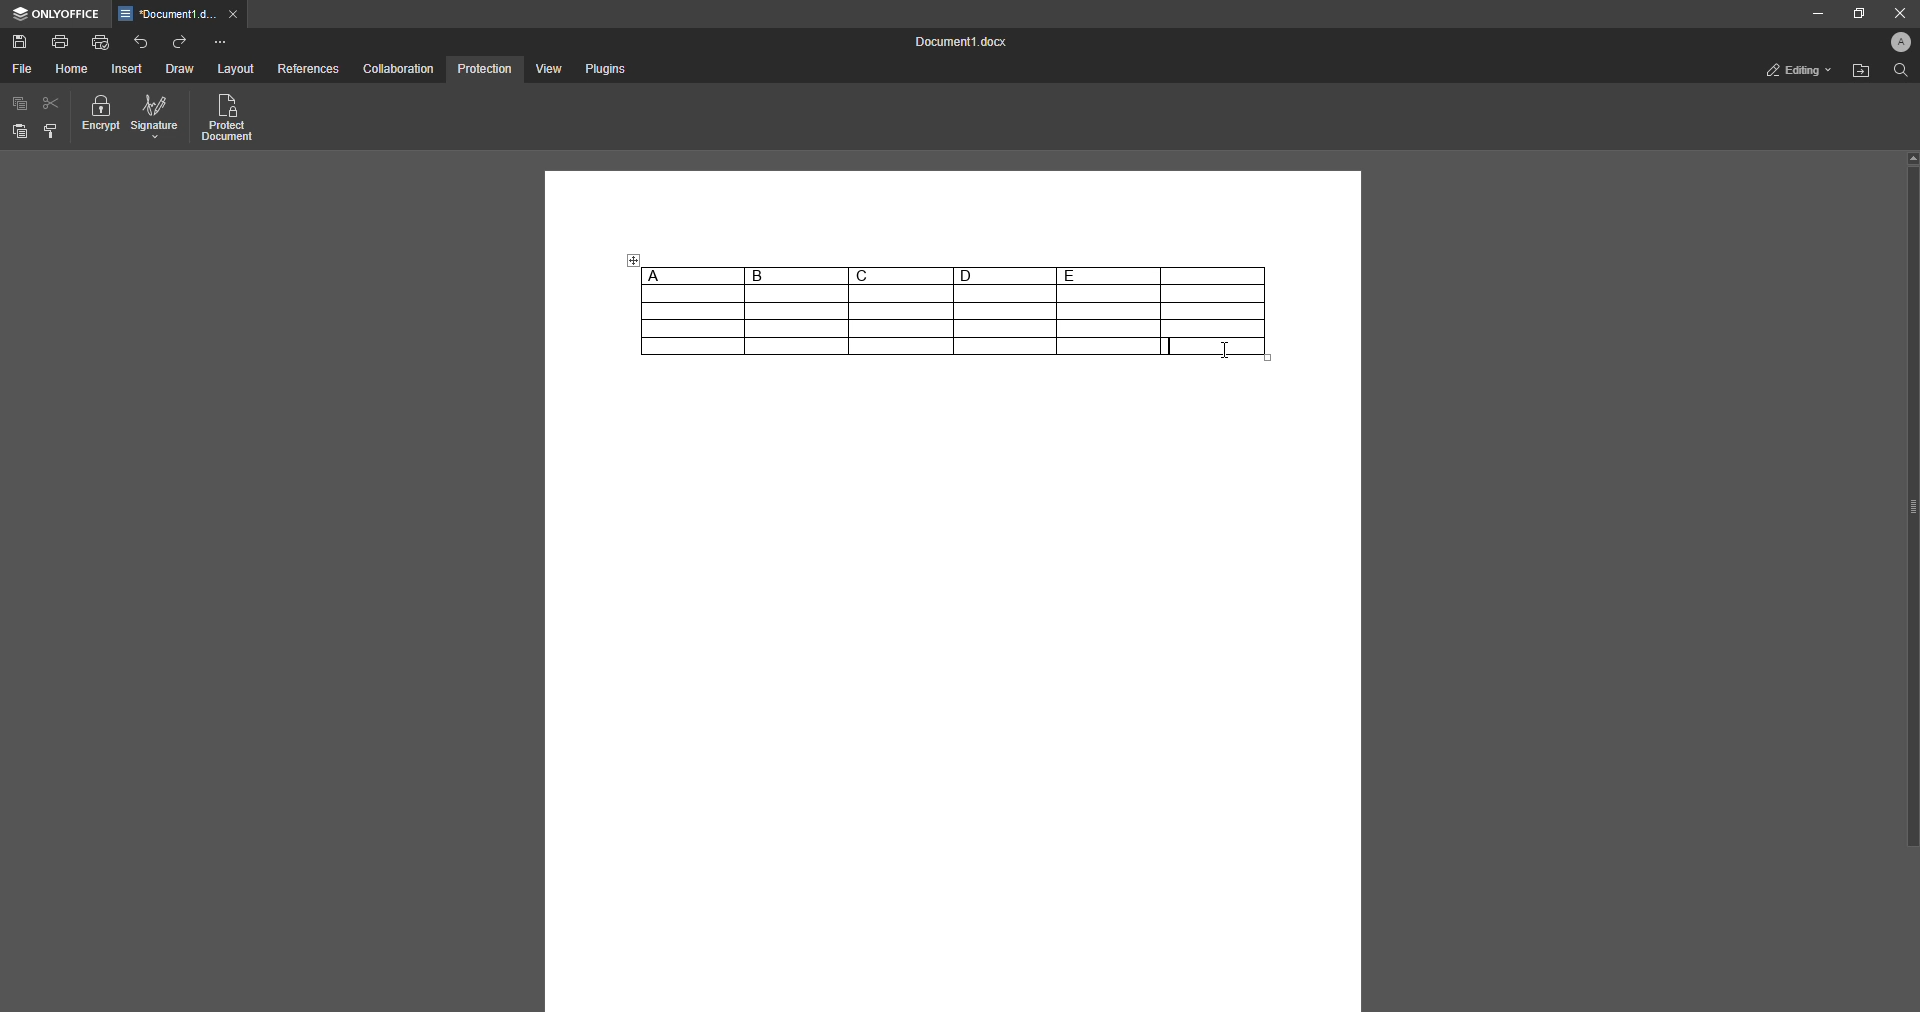 The width and height of the screenshot is (1920, 1012). I want to click on Undo, so click(141, 41).